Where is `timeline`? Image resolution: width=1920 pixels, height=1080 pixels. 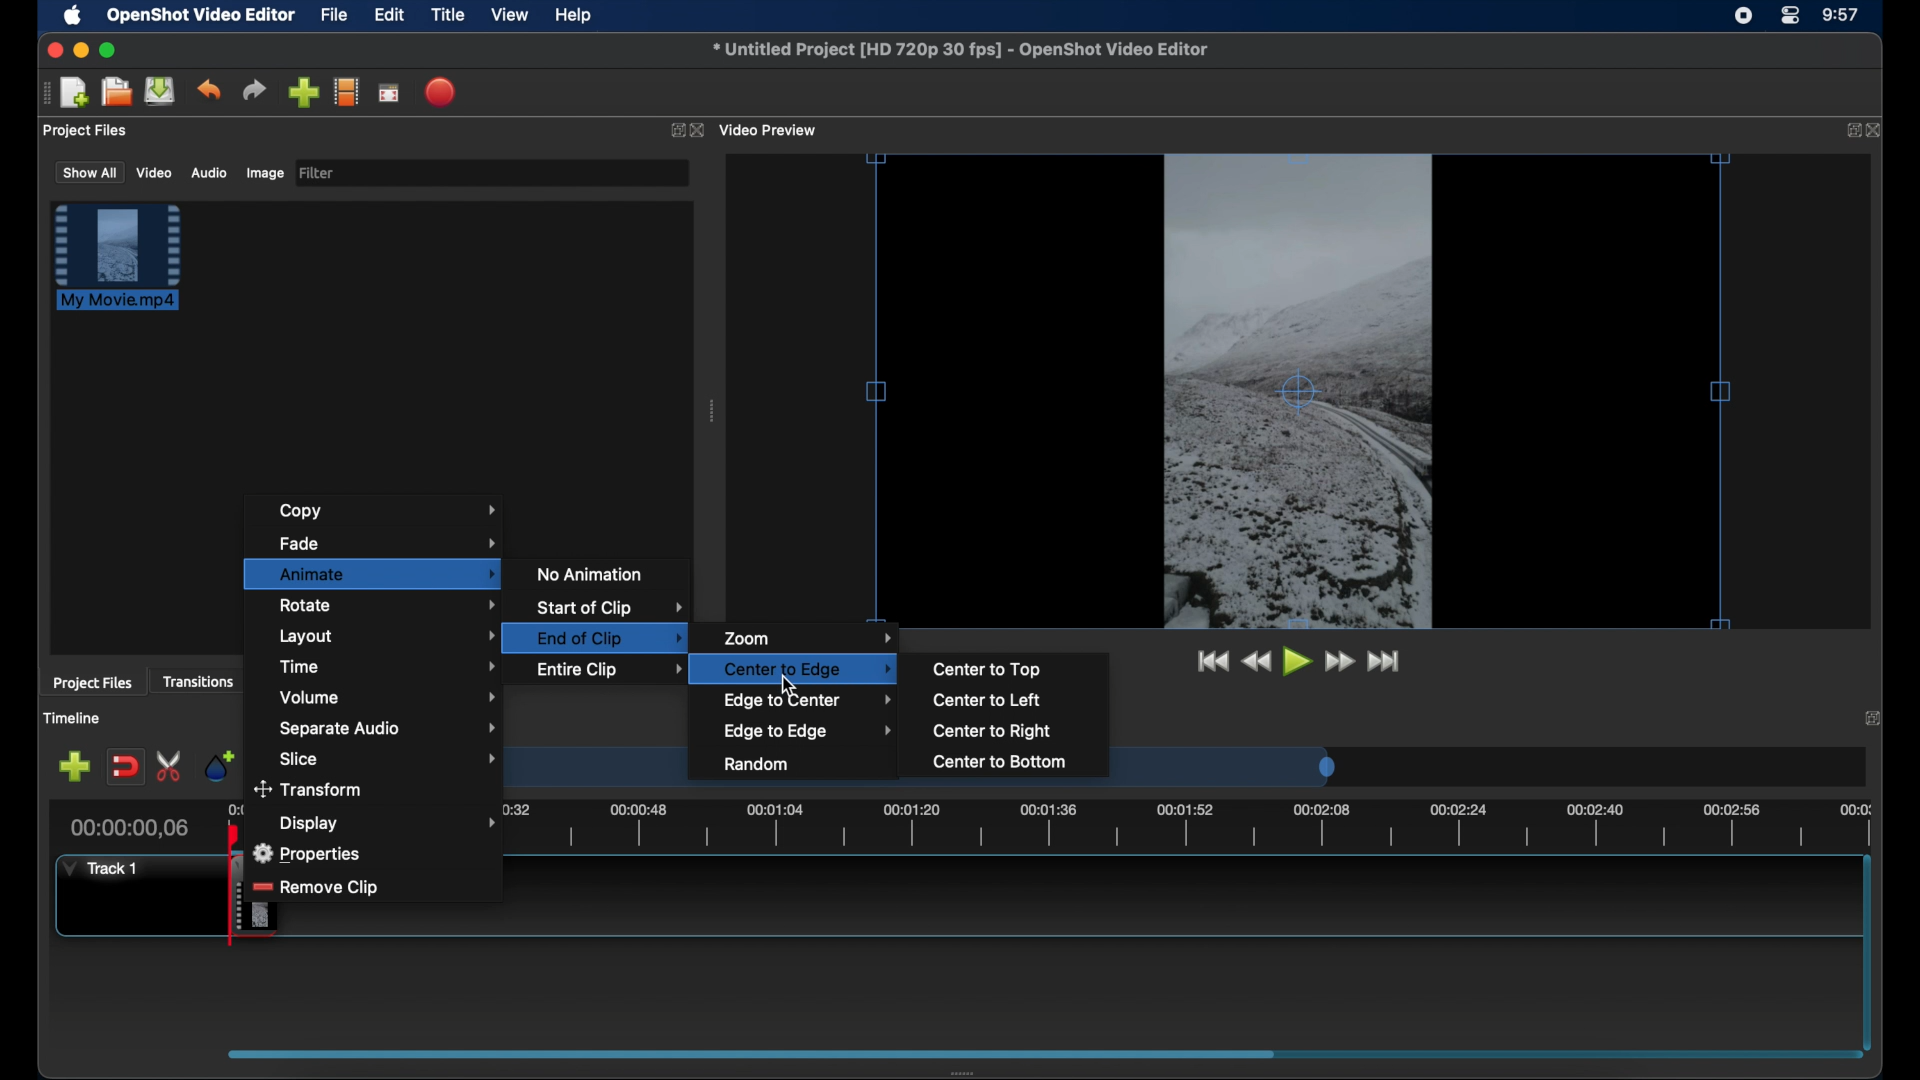
timeline is located at coordinates (72, 718).